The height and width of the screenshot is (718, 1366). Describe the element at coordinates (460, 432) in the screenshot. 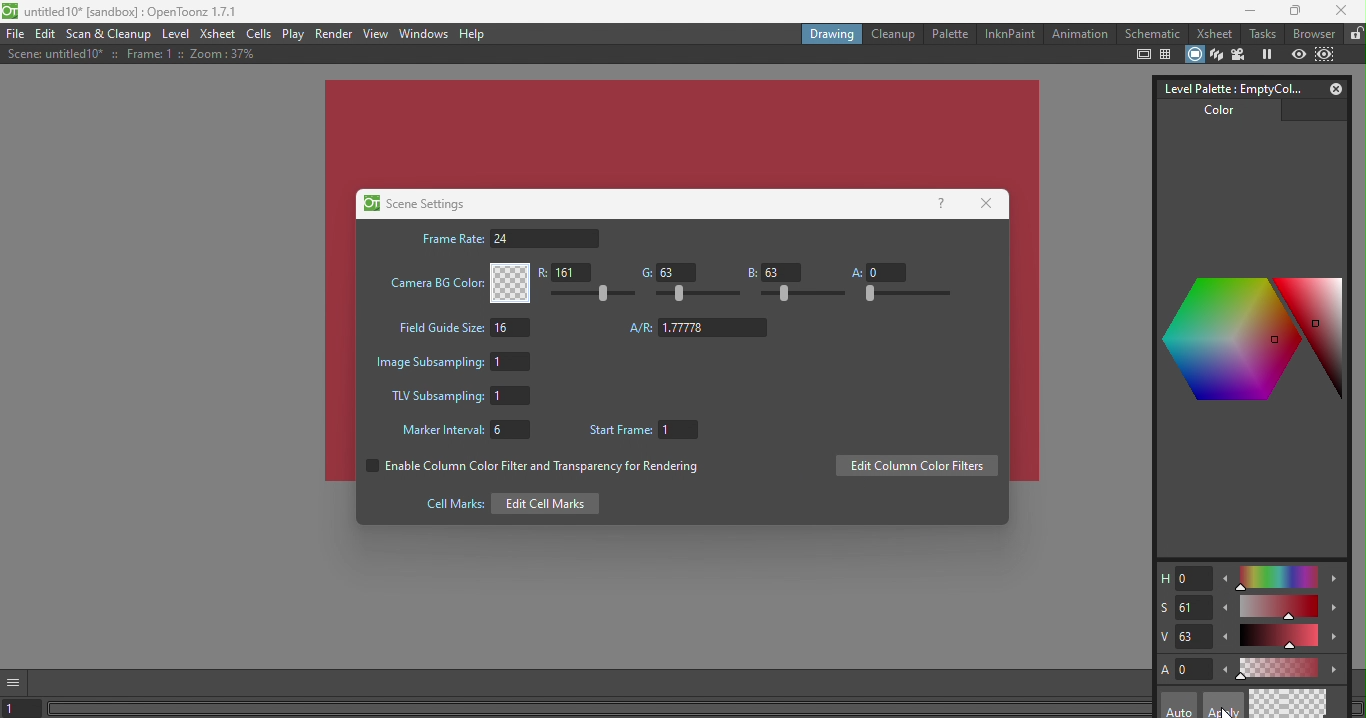

I see `Marker Interval` at that location.